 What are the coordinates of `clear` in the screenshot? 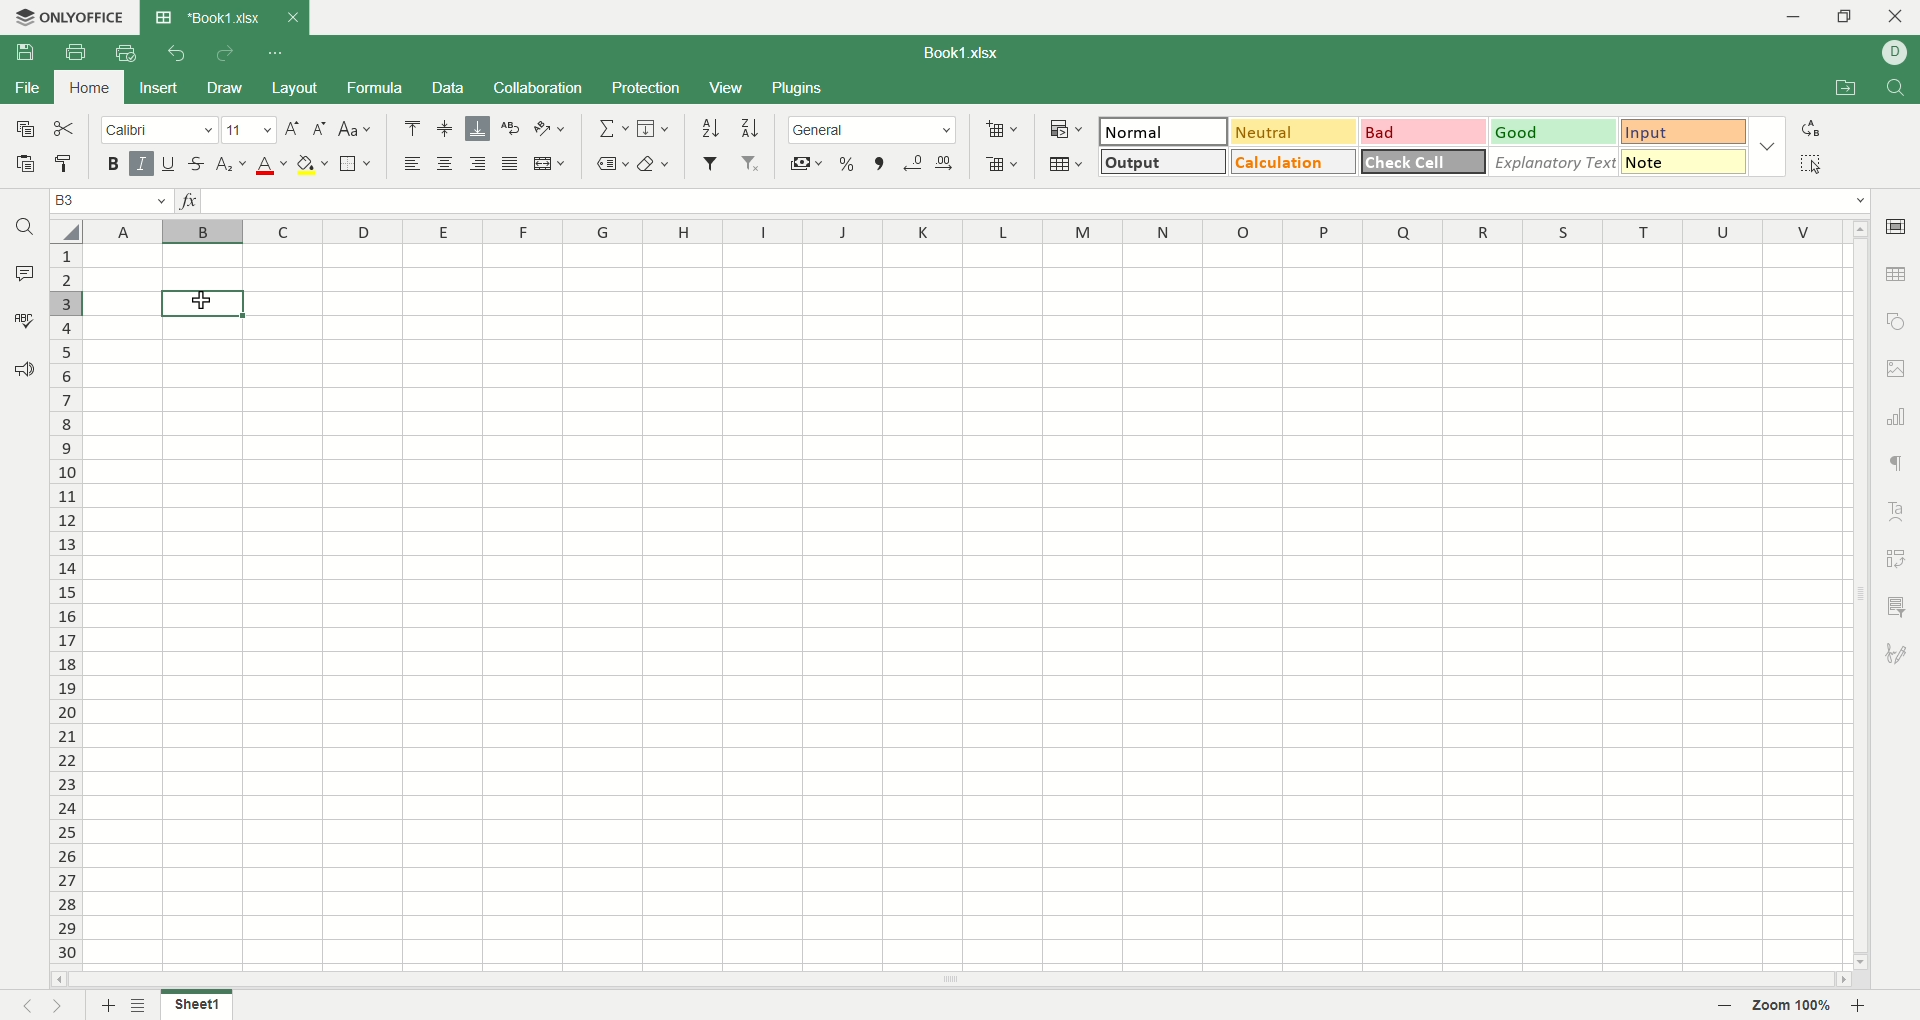 It's located at (656, 165).